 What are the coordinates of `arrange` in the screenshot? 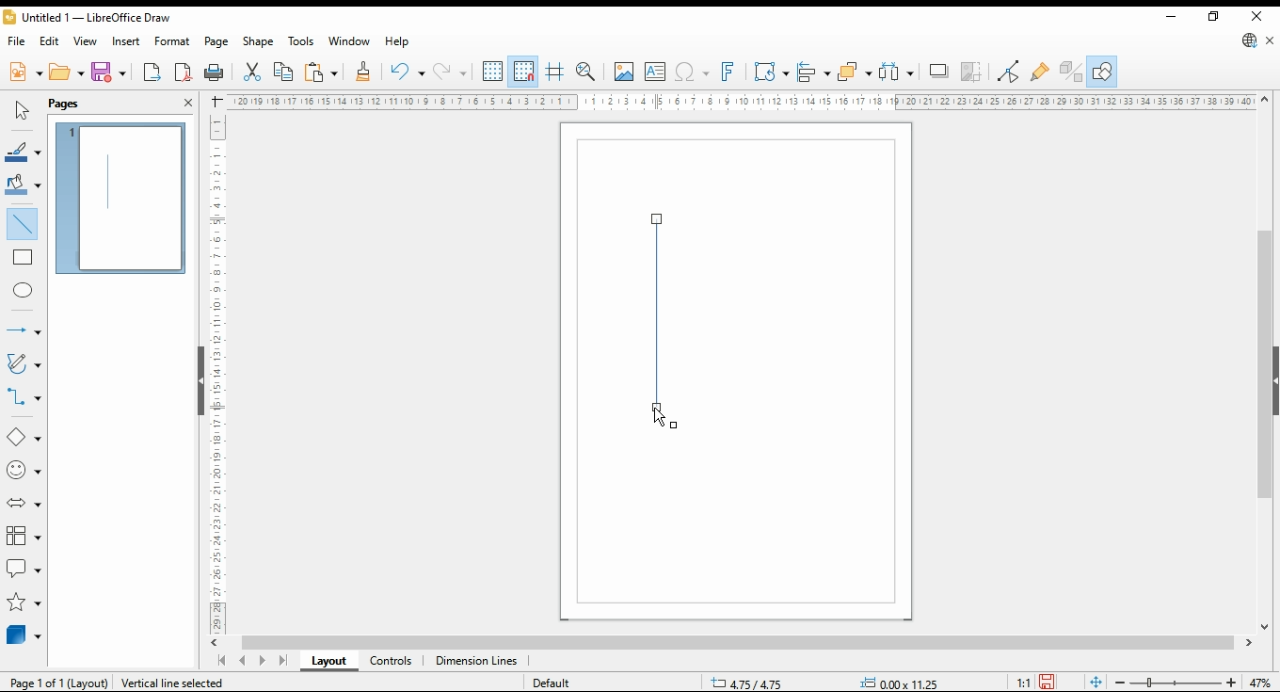 It's located at (854, 71).